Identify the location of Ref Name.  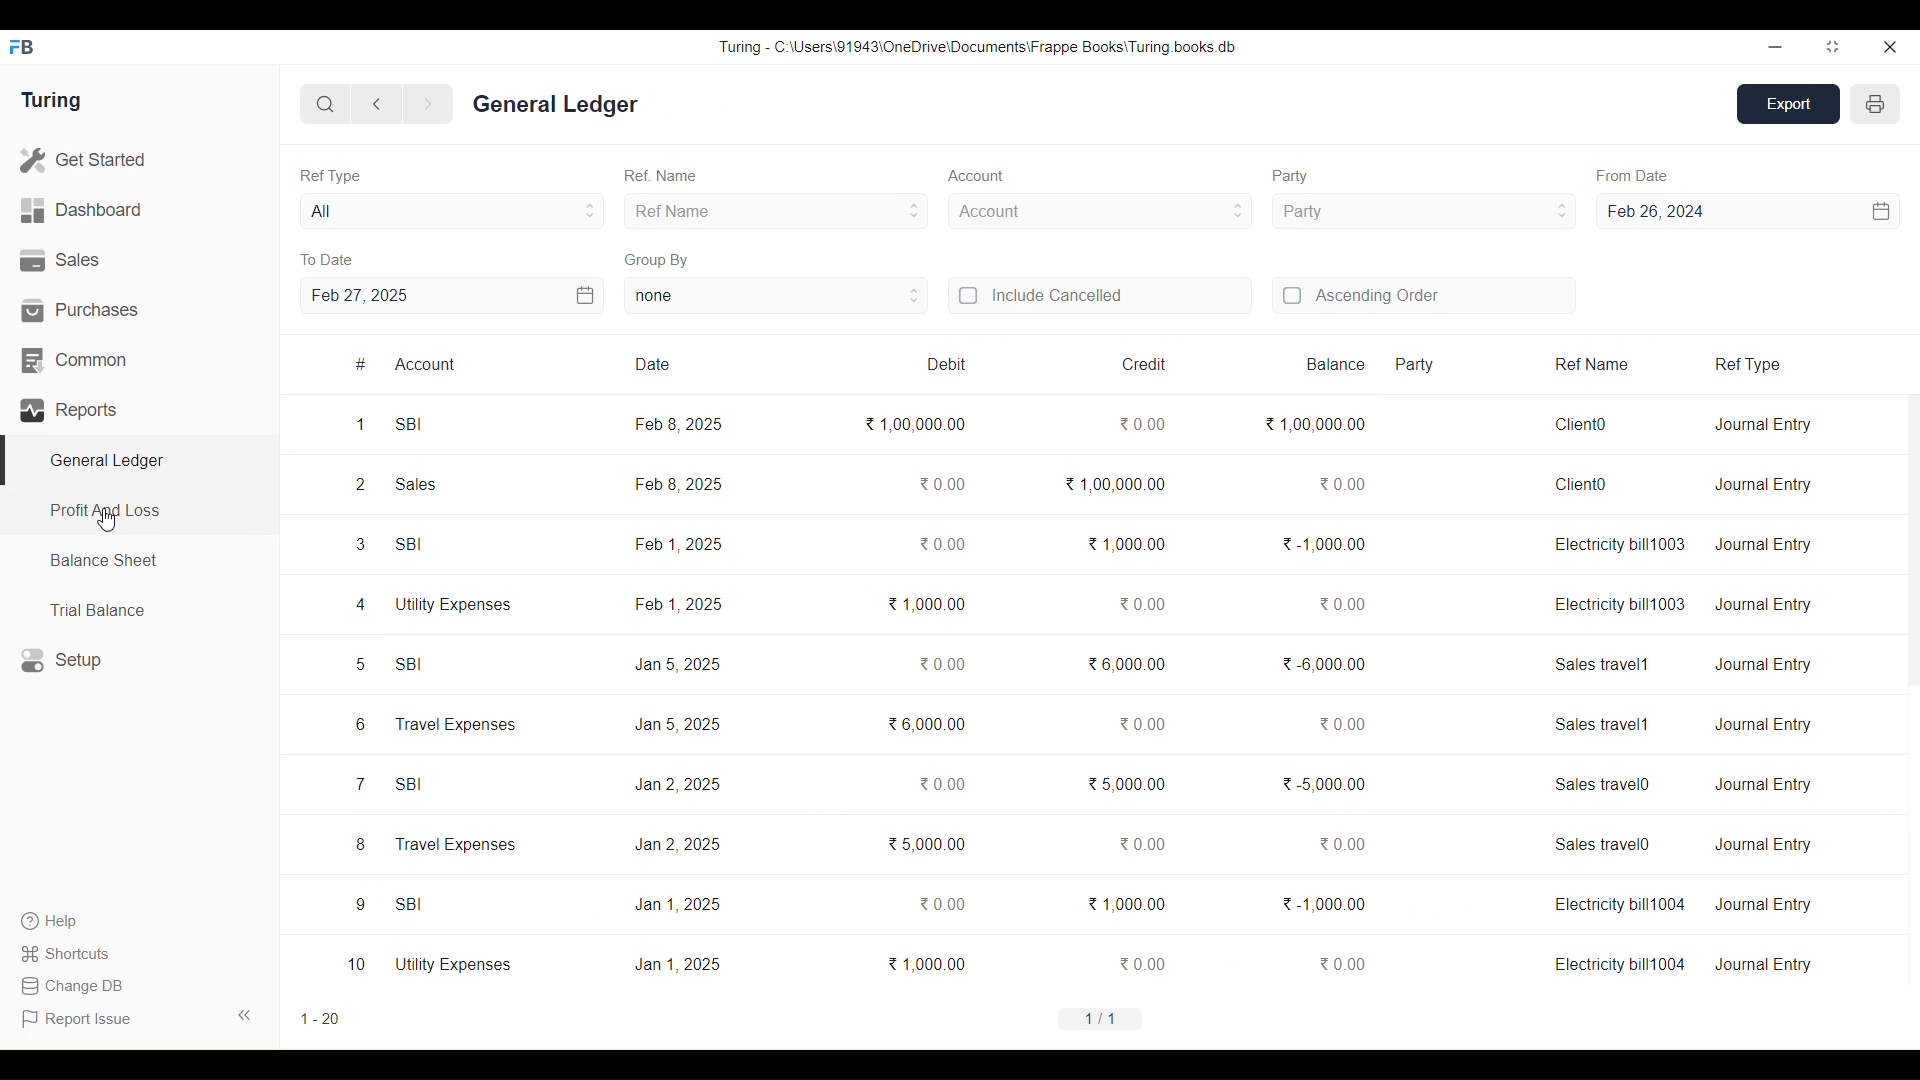
(776, 210).